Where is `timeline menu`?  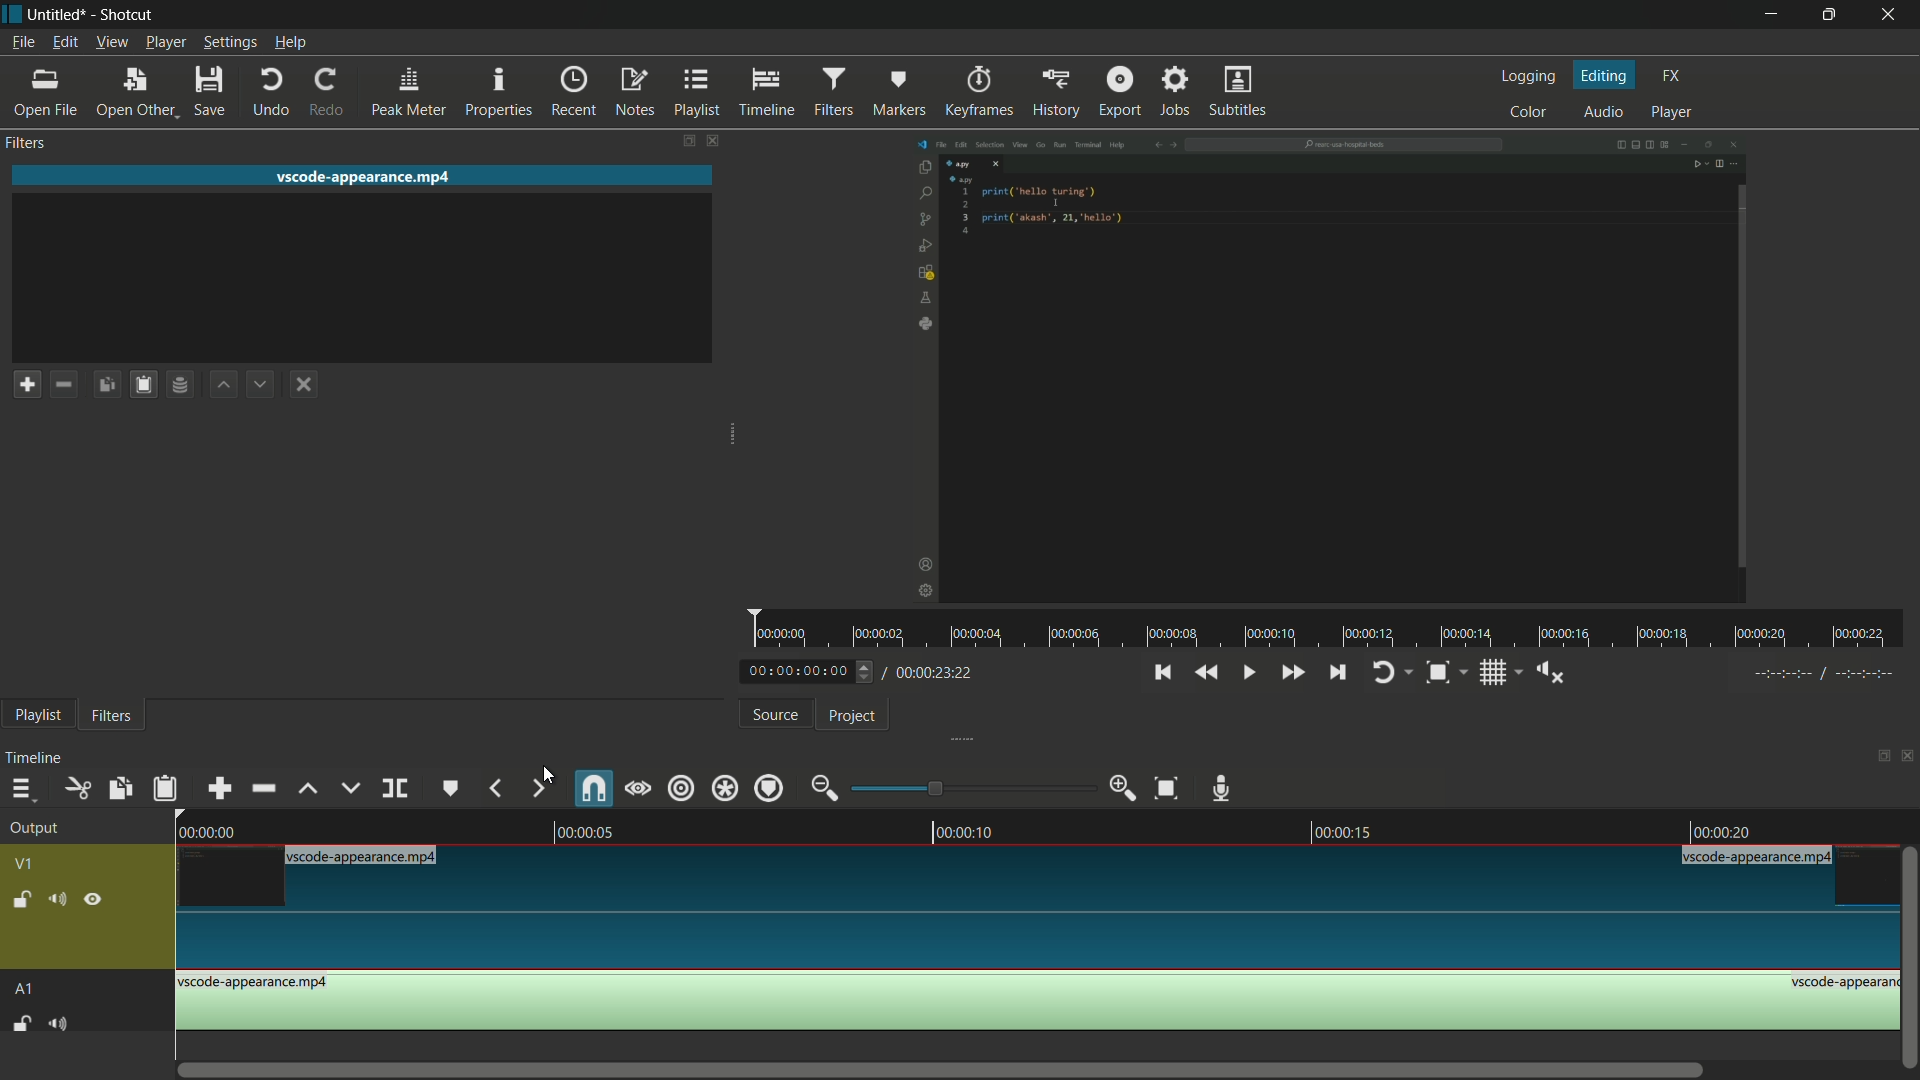 timeline menu is located at coordinates (25, 788).